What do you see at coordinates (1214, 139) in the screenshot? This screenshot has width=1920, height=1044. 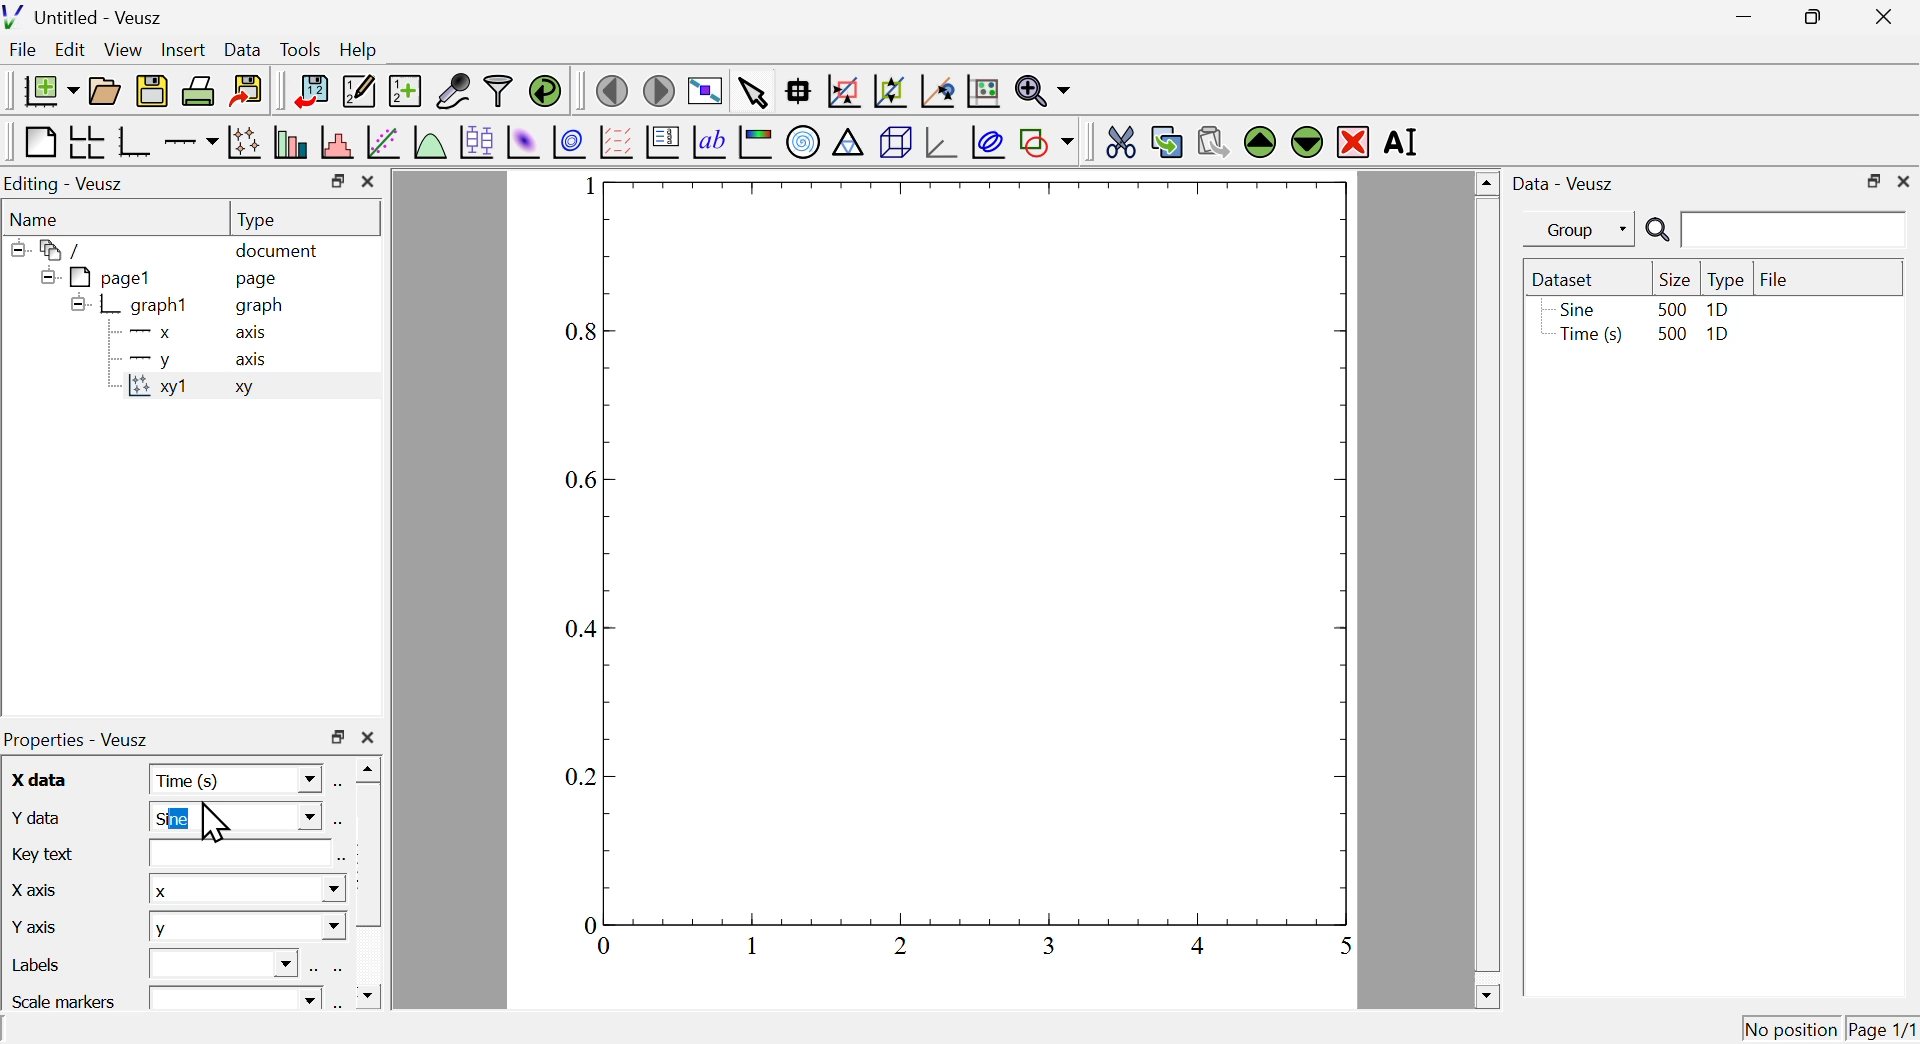 I see `paste widget from the clipboard` at bounding box center [1214, 139].